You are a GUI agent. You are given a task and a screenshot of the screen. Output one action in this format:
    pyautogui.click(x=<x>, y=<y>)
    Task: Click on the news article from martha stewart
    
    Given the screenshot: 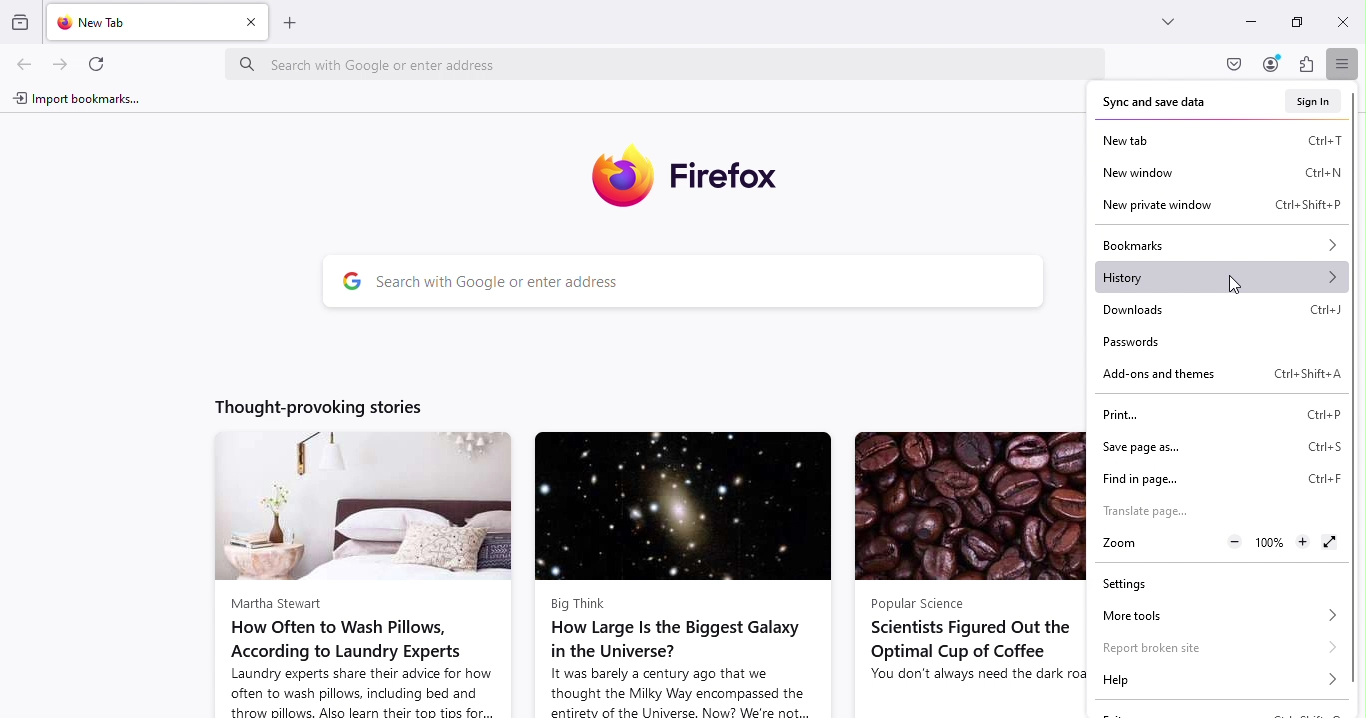 What is the action you would take?
    pyautogui.click(x=357, y=576)
    